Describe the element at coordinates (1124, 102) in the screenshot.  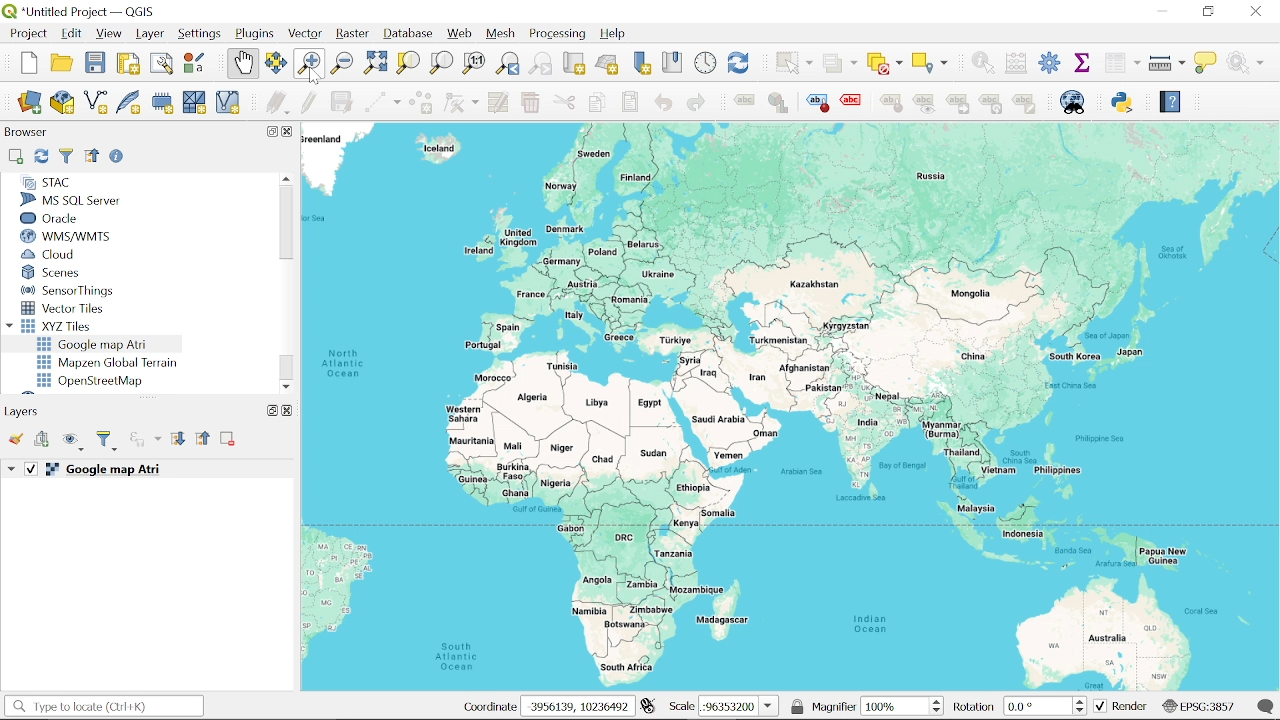
I see `Python console` at that location.